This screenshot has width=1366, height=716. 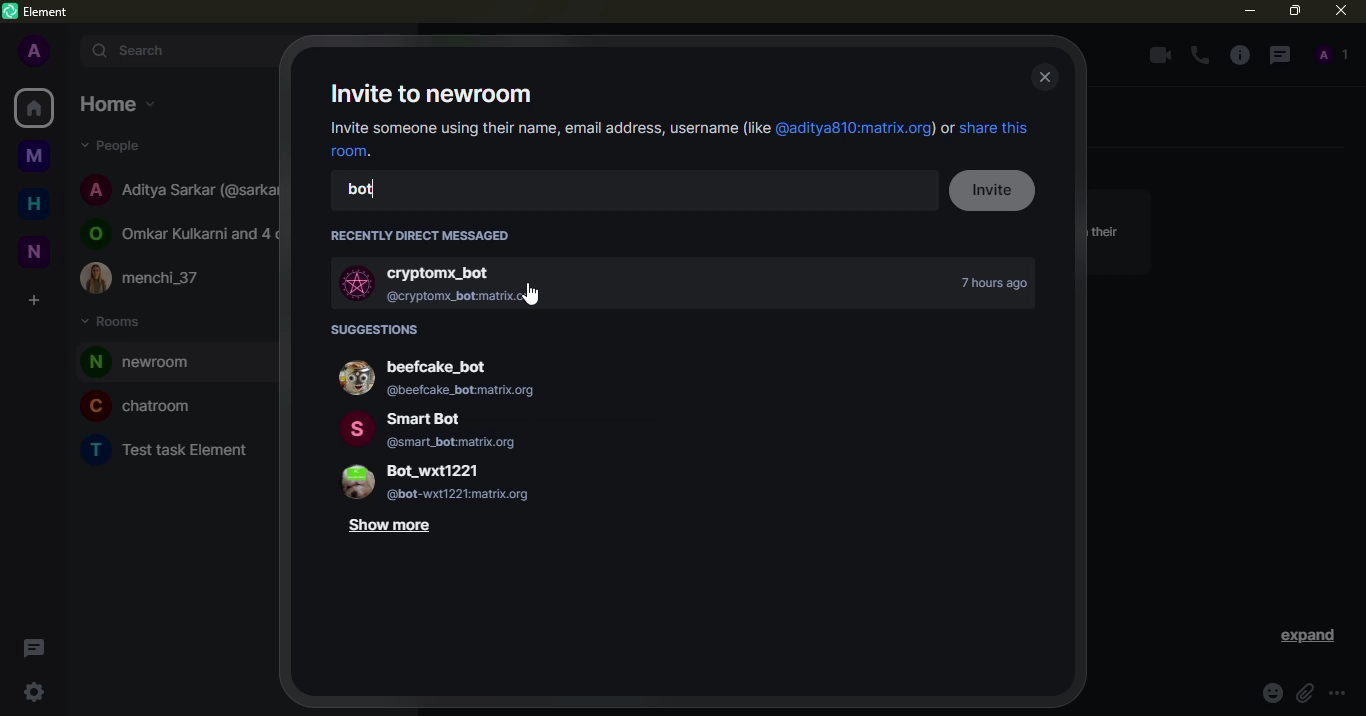 I want to click on people, so click(x=1330, y=54).